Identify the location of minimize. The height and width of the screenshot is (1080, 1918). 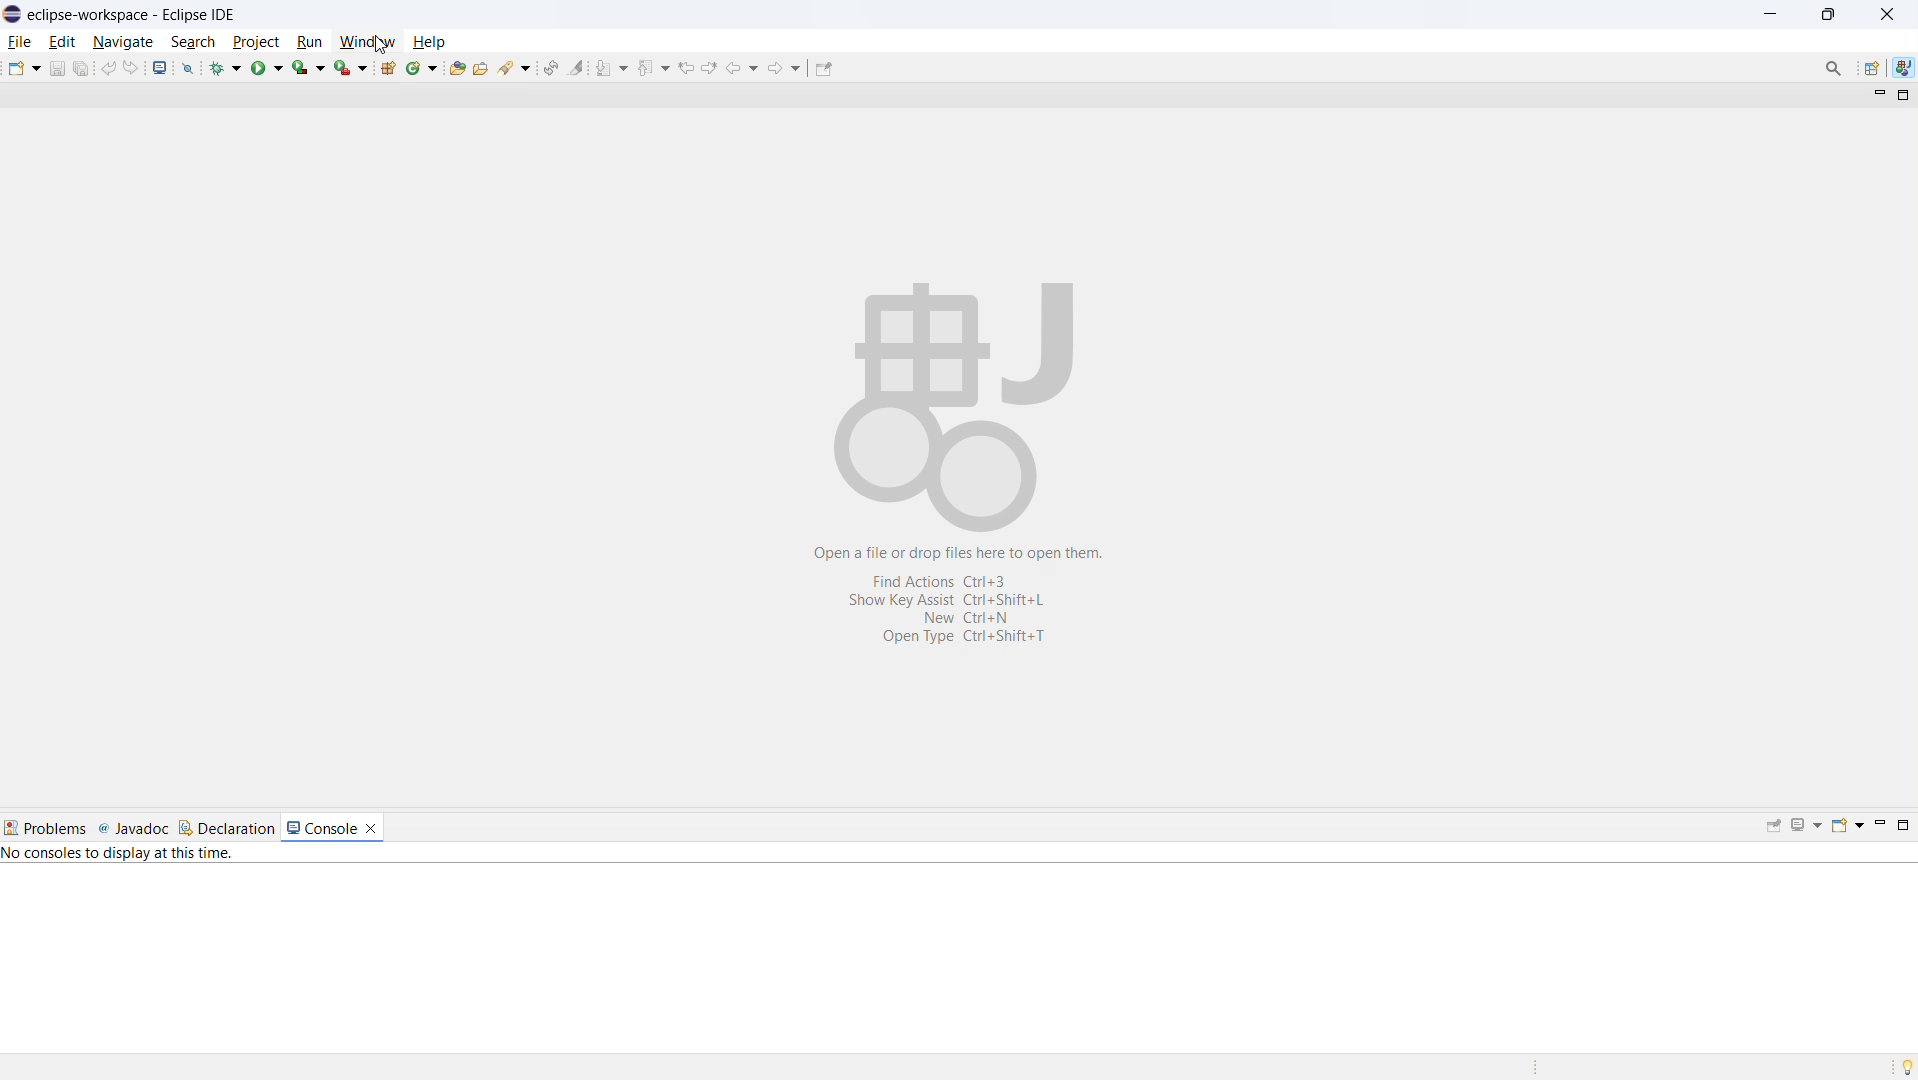
(1874, 94).